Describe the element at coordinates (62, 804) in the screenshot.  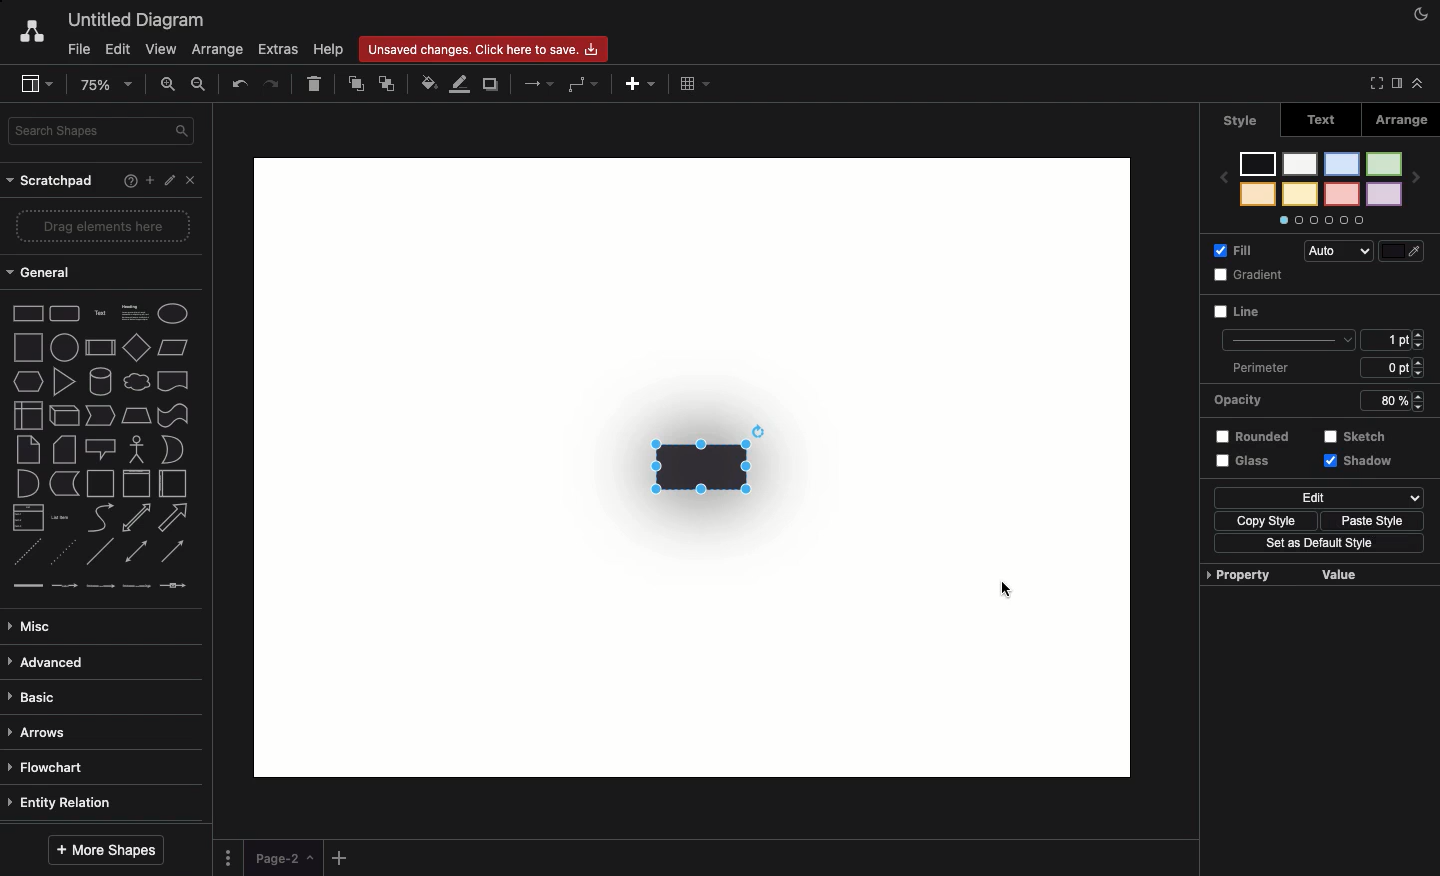
I see `Entity relation` at that location.